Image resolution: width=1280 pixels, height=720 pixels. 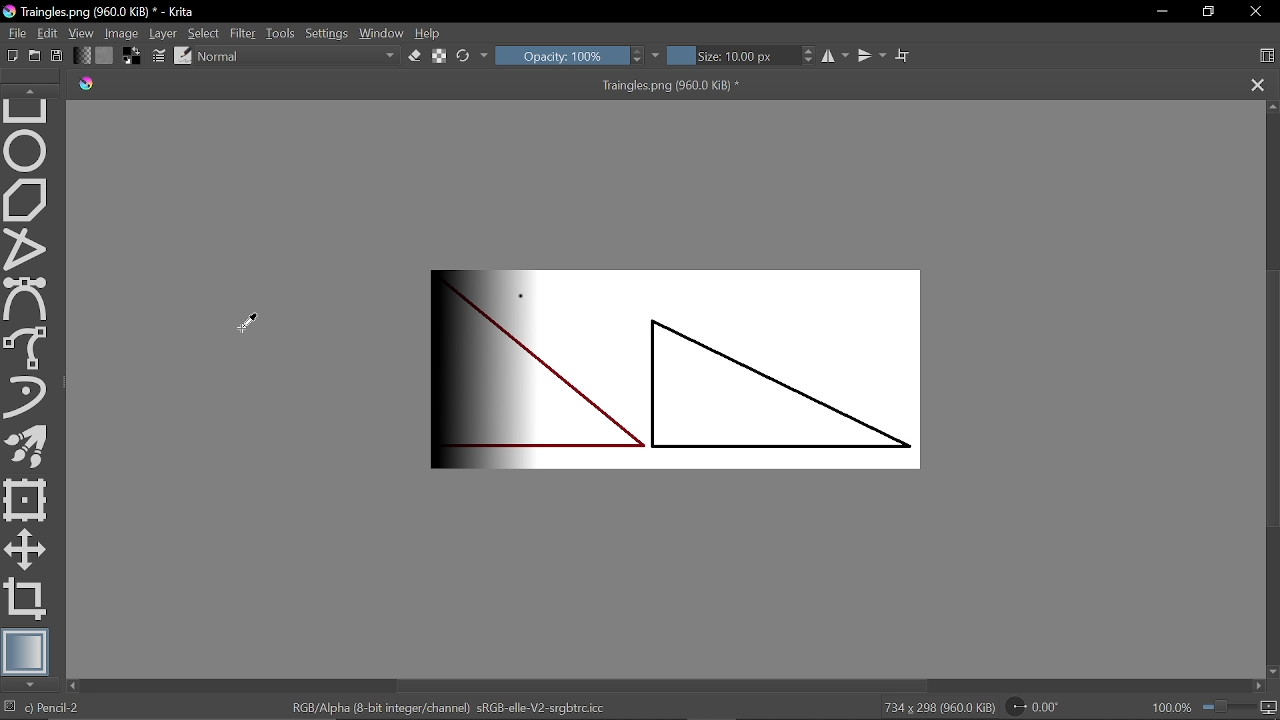 I want to click on Create new document, so click(x=10, y=55).